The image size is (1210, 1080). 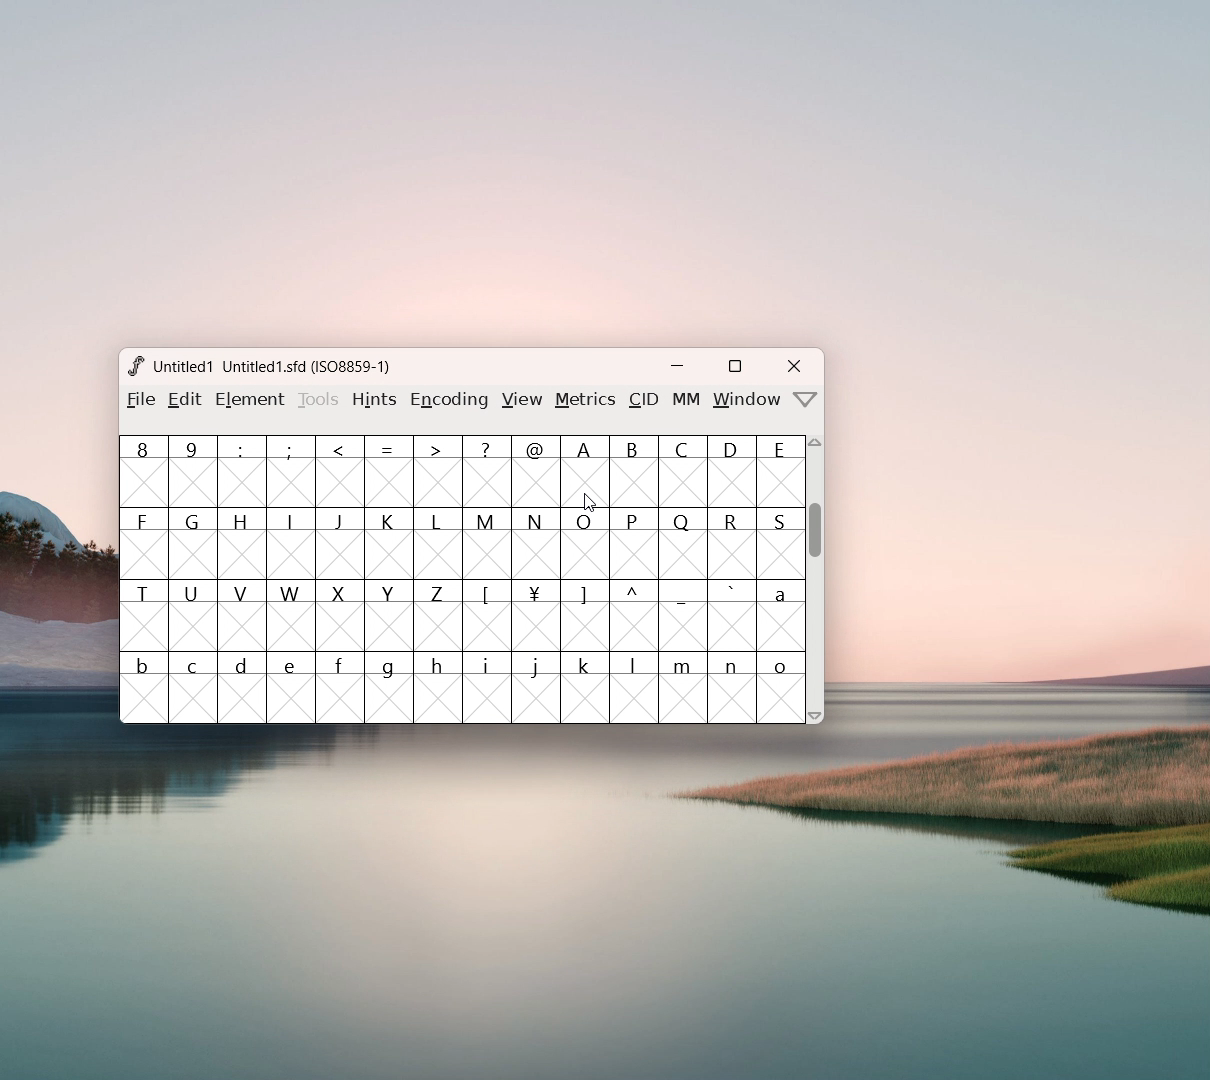 What do you see at coordinates (634, 544) in the screenshot?
I see `P` at bounding box center [634, 544].